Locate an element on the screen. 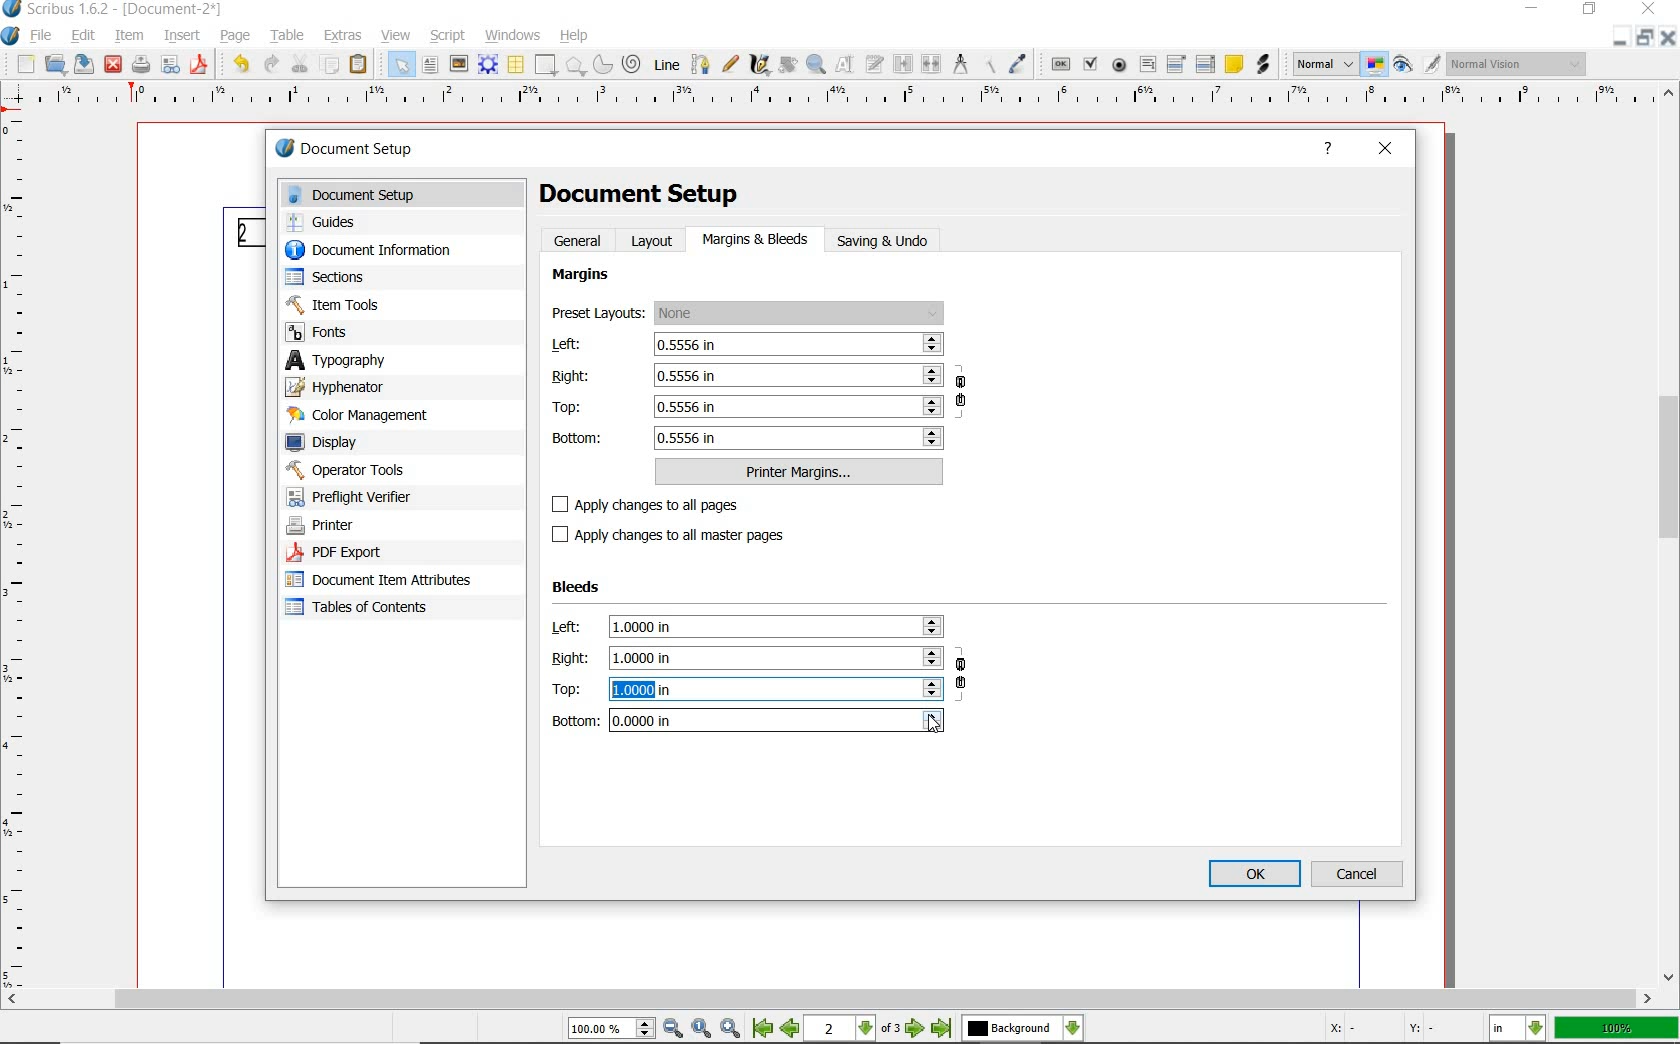 This screenshot has height=1044, width=1680. saving & undo is located at coordinates (894, 242).